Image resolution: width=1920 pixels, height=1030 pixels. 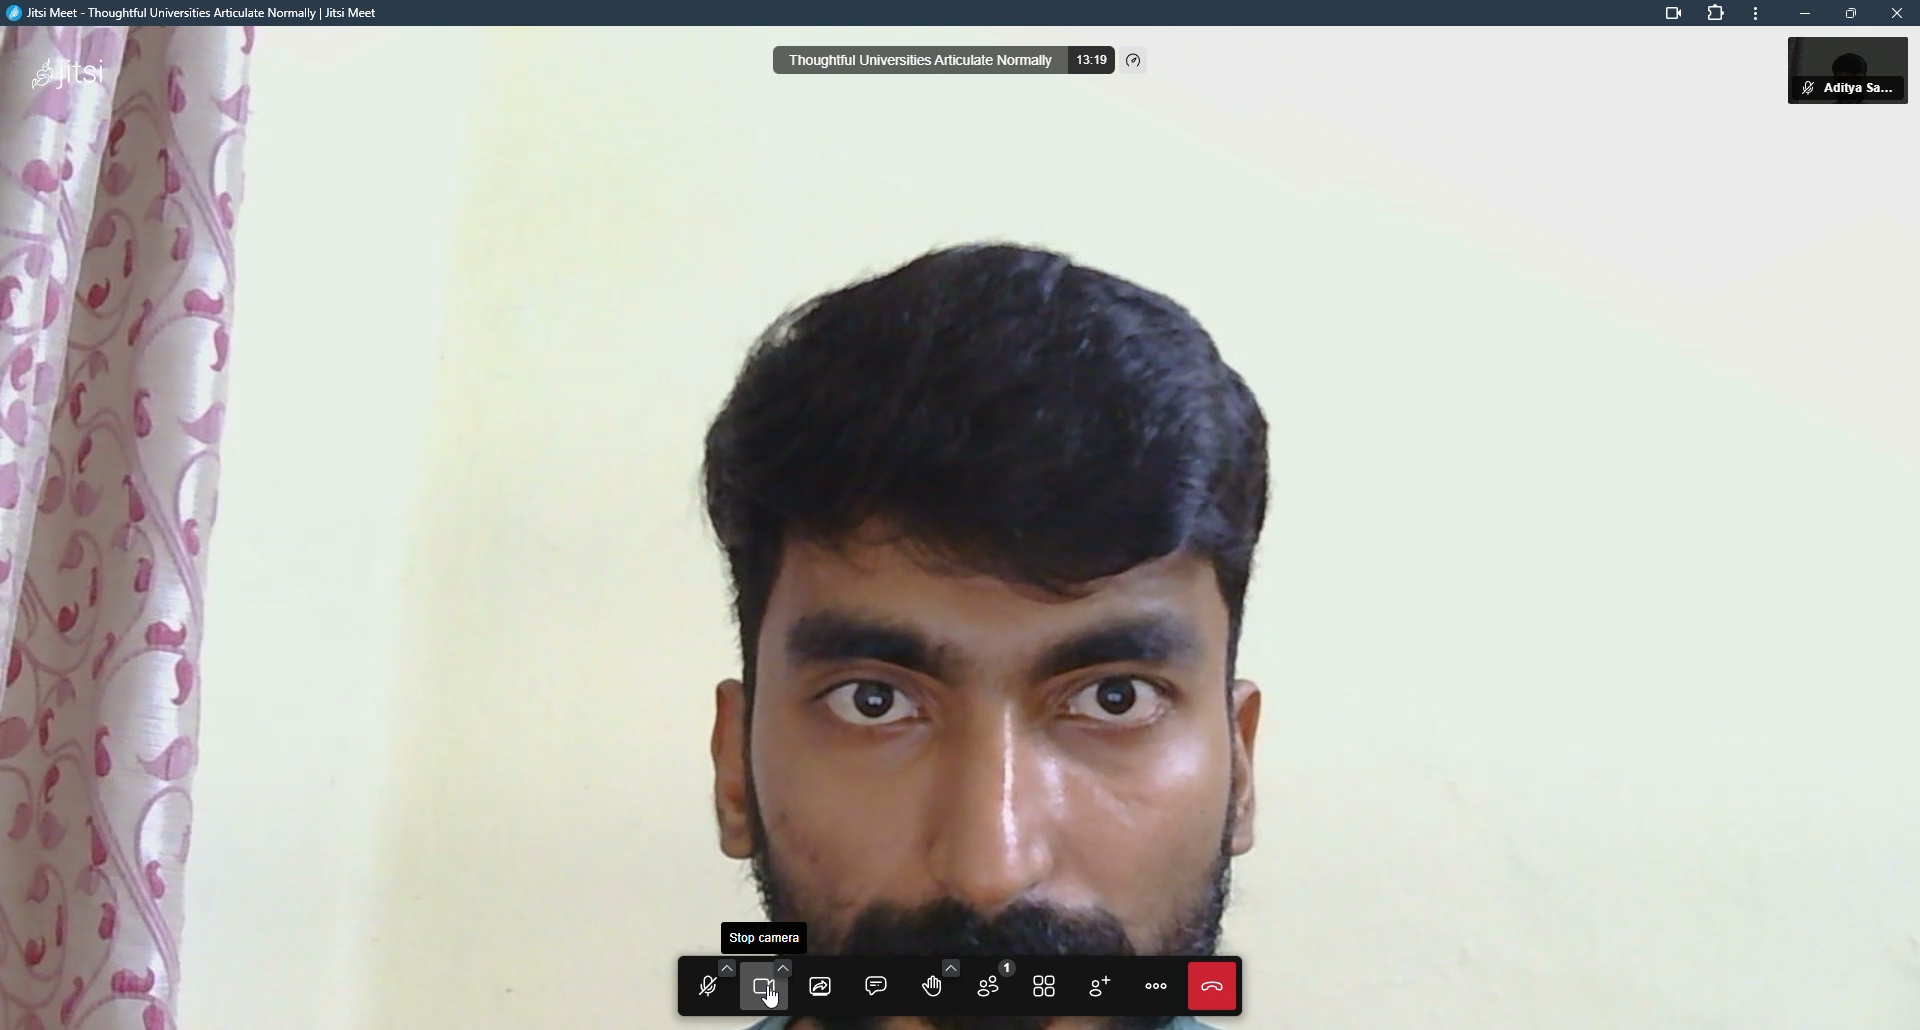 What do you see at coordinates (1131, 60) in the screenshot?
I see `performance settings` at bounding box center [1131, 60].